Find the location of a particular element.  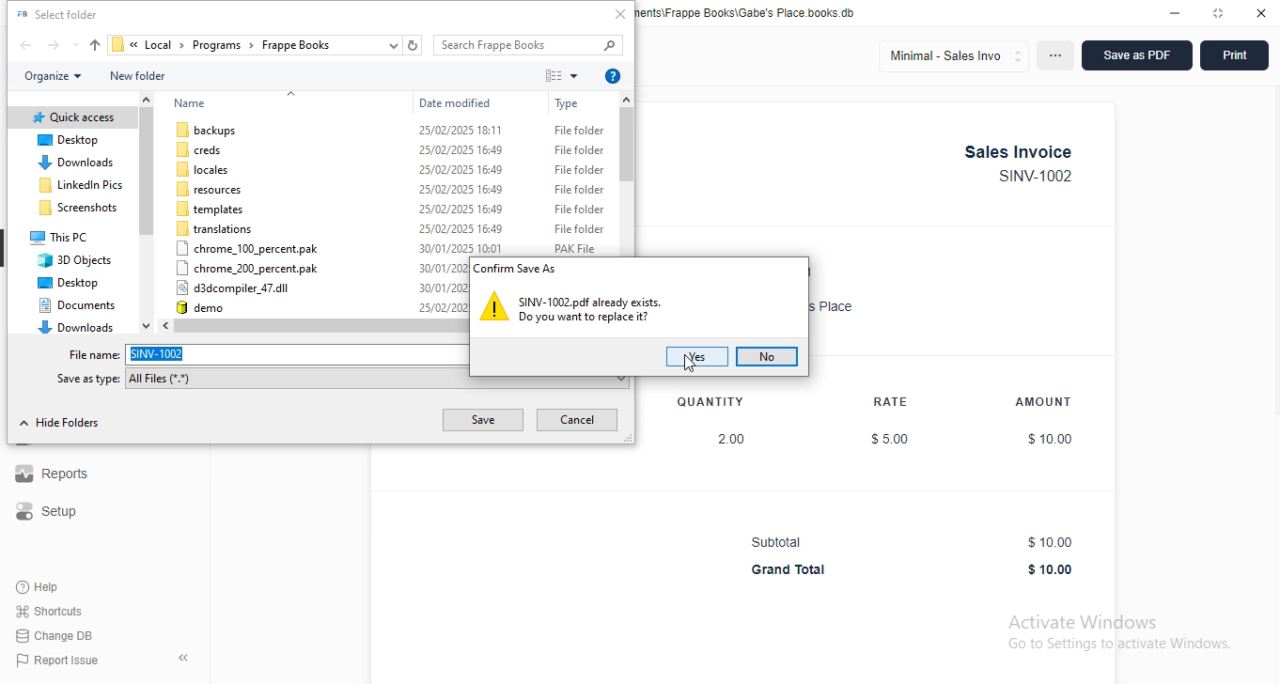

2.00 is located at coordinates (733, 439).